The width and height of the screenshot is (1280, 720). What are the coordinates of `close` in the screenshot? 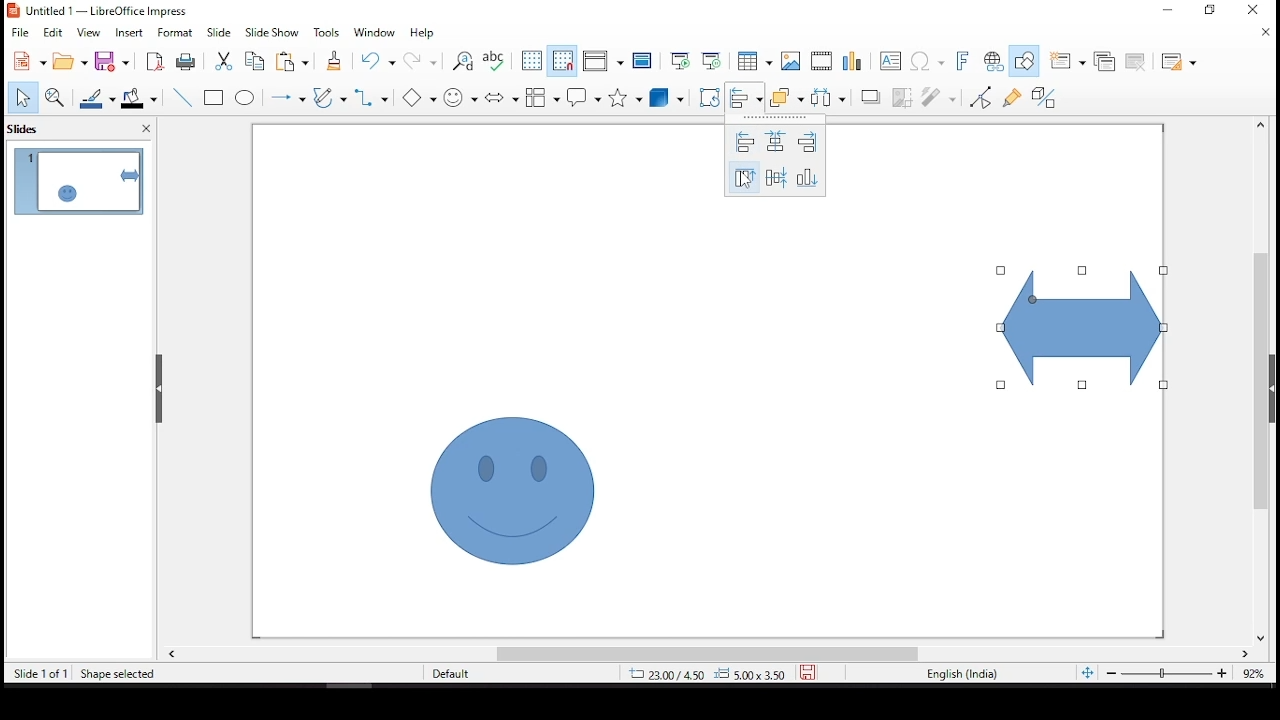 It's located at (1268, 34).